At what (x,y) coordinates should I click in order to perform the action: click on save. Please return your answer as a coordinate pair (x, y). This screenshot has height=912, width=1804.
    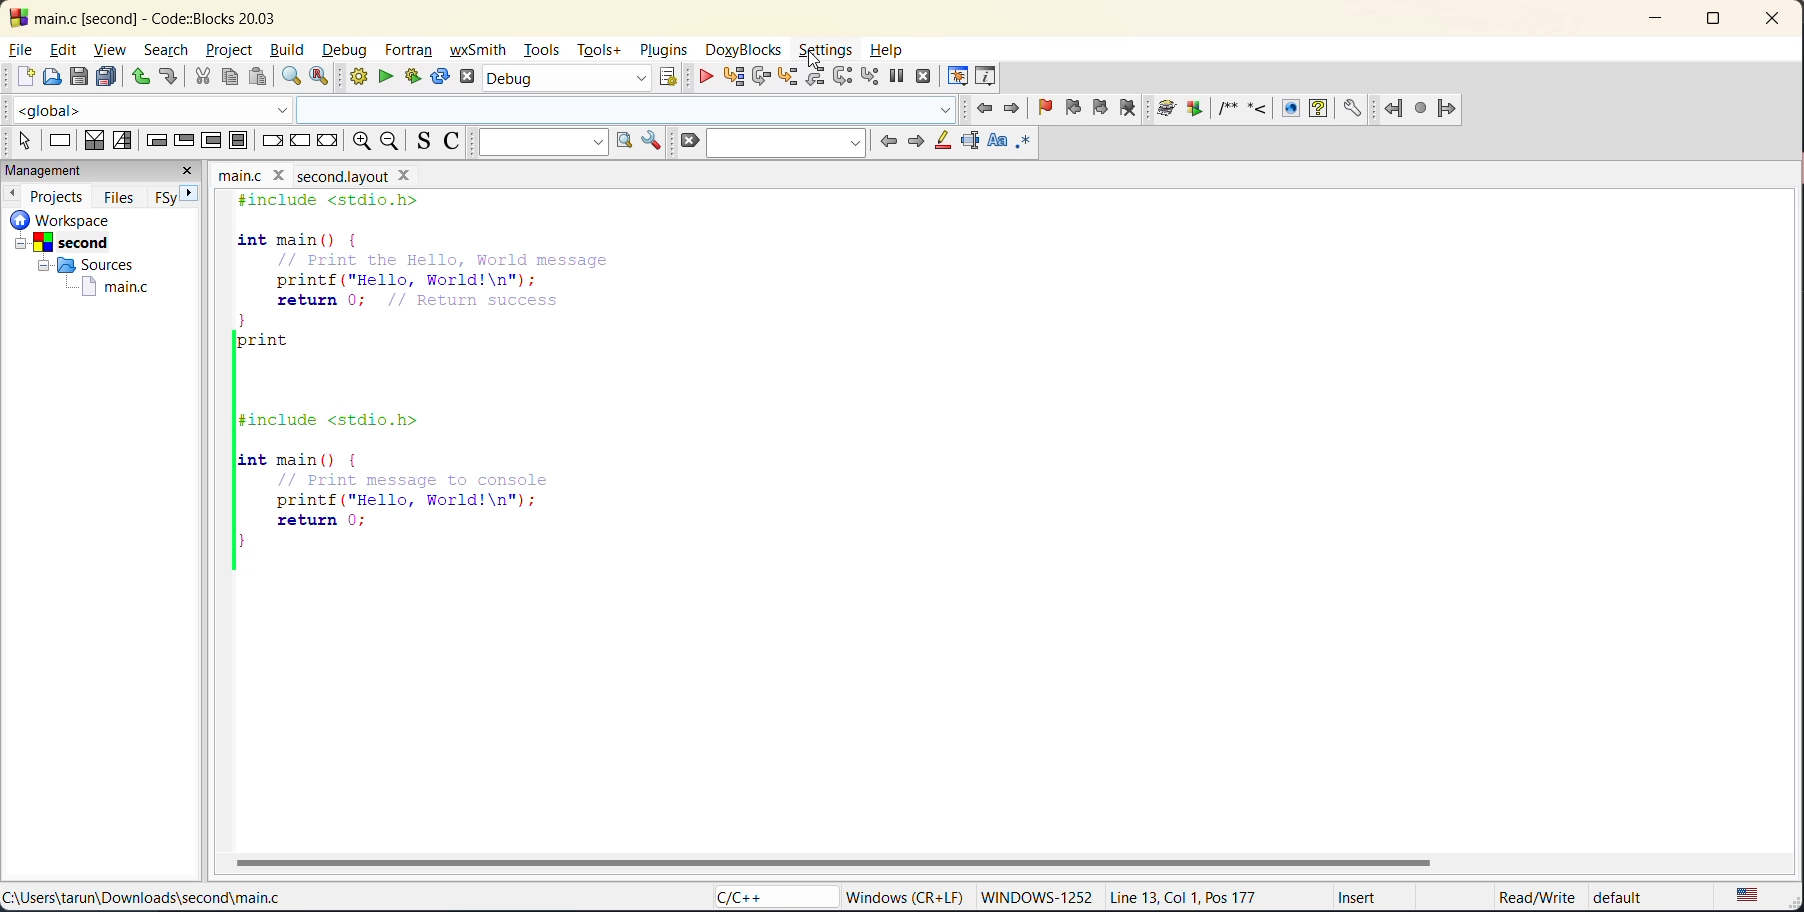
    Looking at the image, I should click on (79, 76).